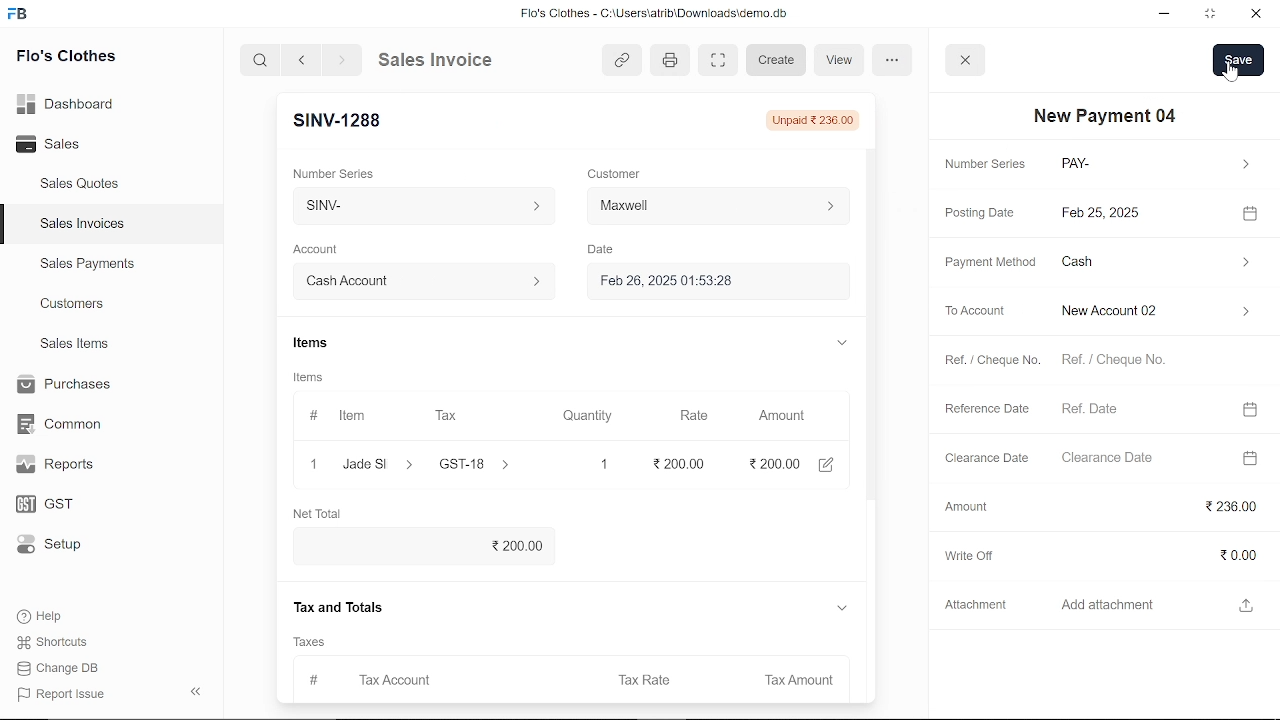 This screenshot has width=1280, height=720. Describe the element at coordinates (994, 362) in the screenshot. I see `Re. / Cheque No.` at that location.